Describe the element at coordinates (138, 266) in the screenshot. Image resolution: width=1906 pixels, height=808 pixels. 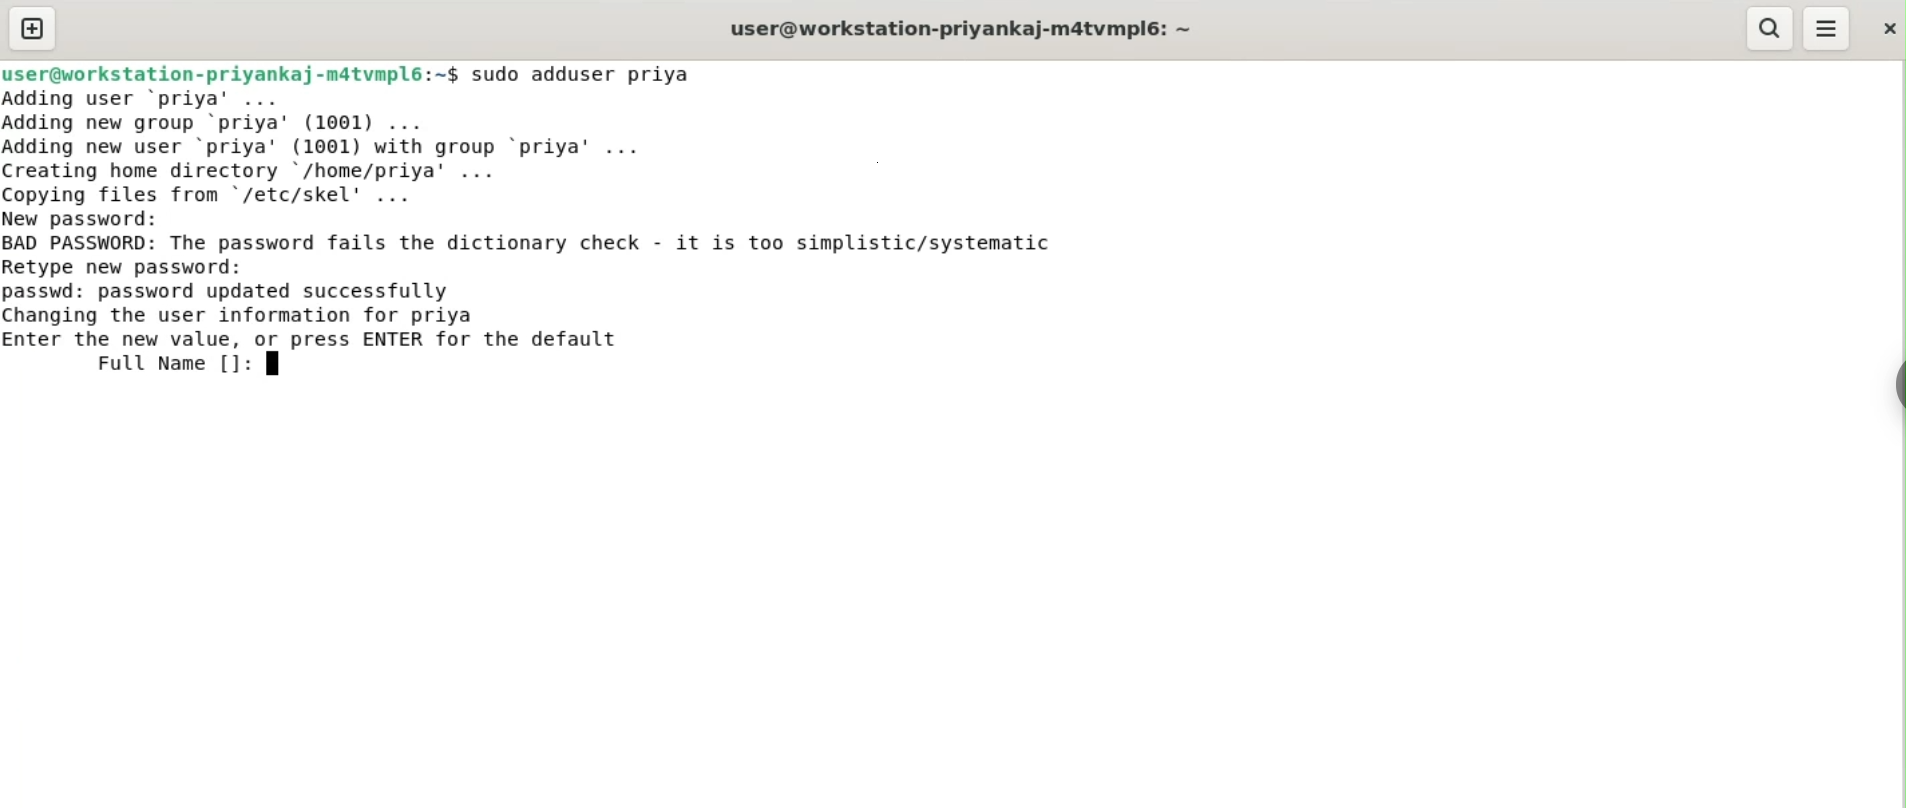
I see `retype new password` at that location.